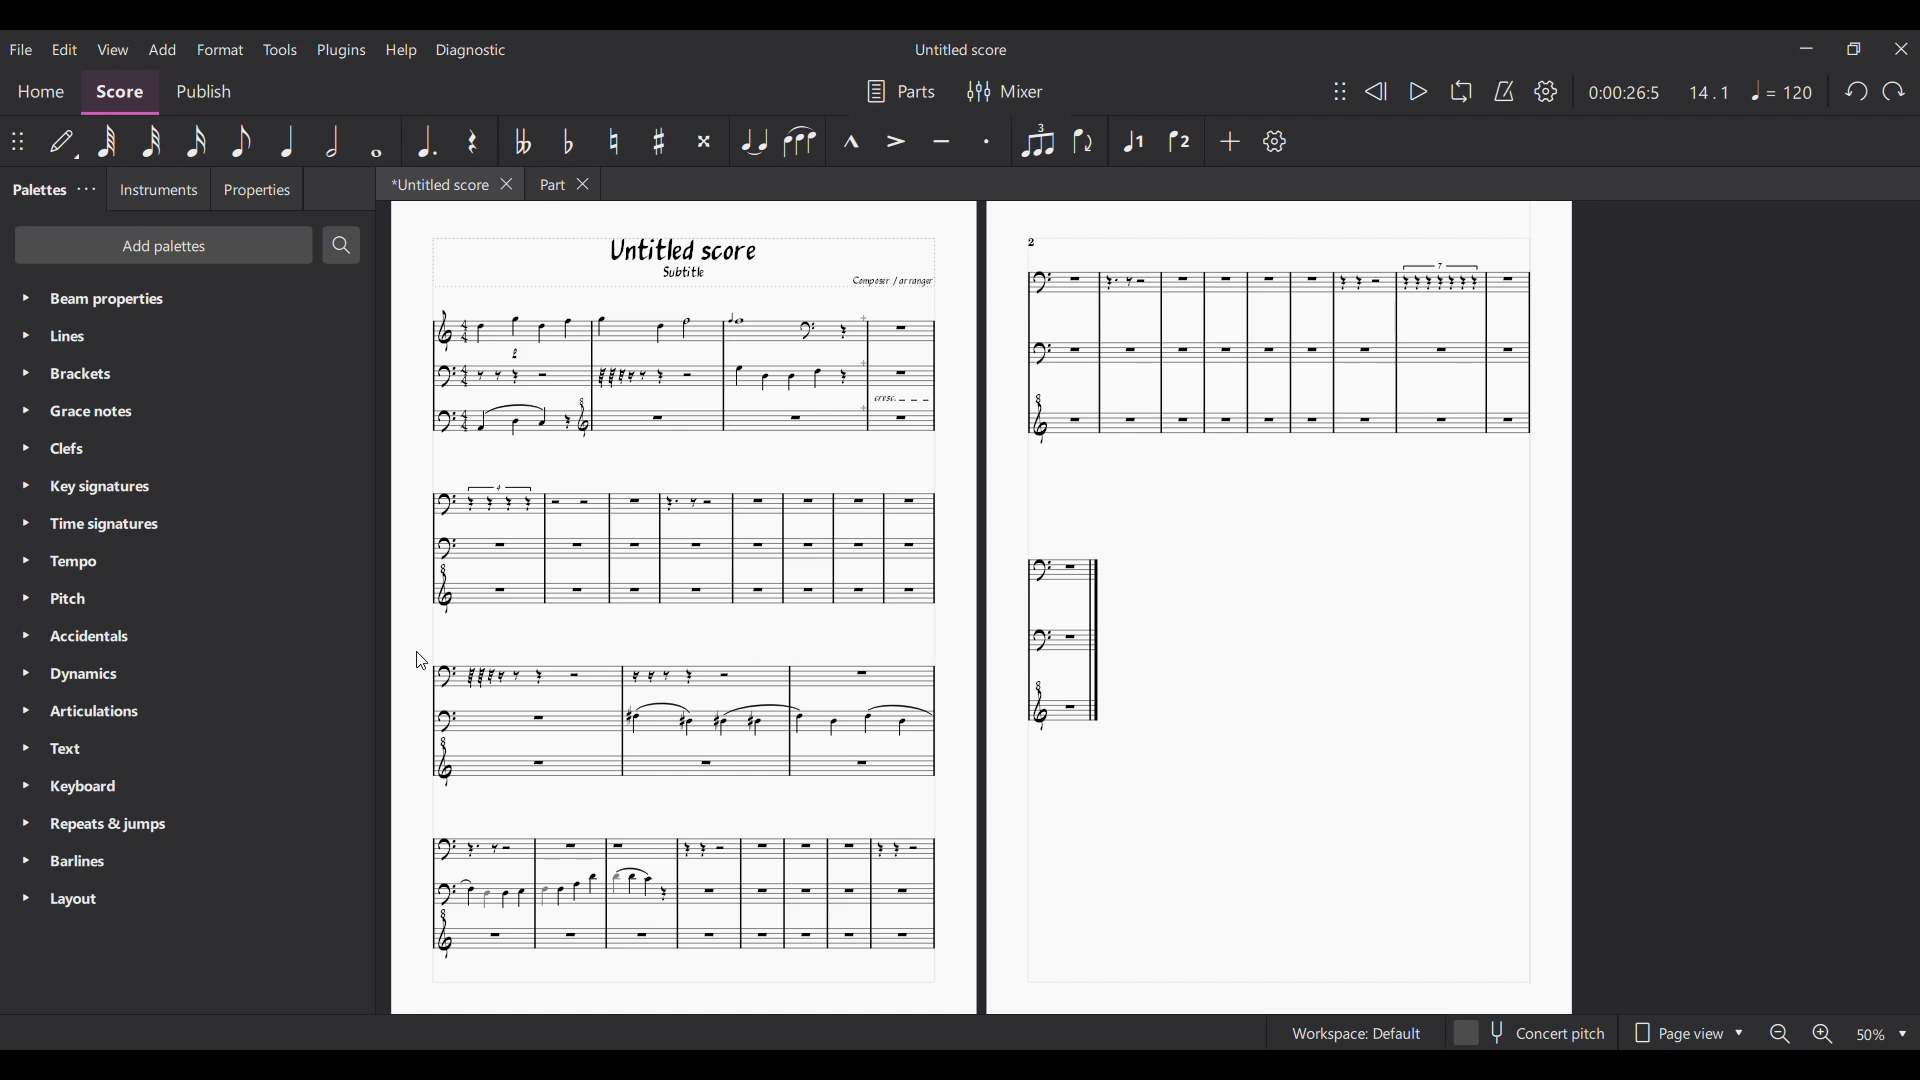 The image size is (1920, 1080). What do you see at coordinates (1783, 90) in the screenshot?
I see `Tempo` at bounding box center [1783, 90].